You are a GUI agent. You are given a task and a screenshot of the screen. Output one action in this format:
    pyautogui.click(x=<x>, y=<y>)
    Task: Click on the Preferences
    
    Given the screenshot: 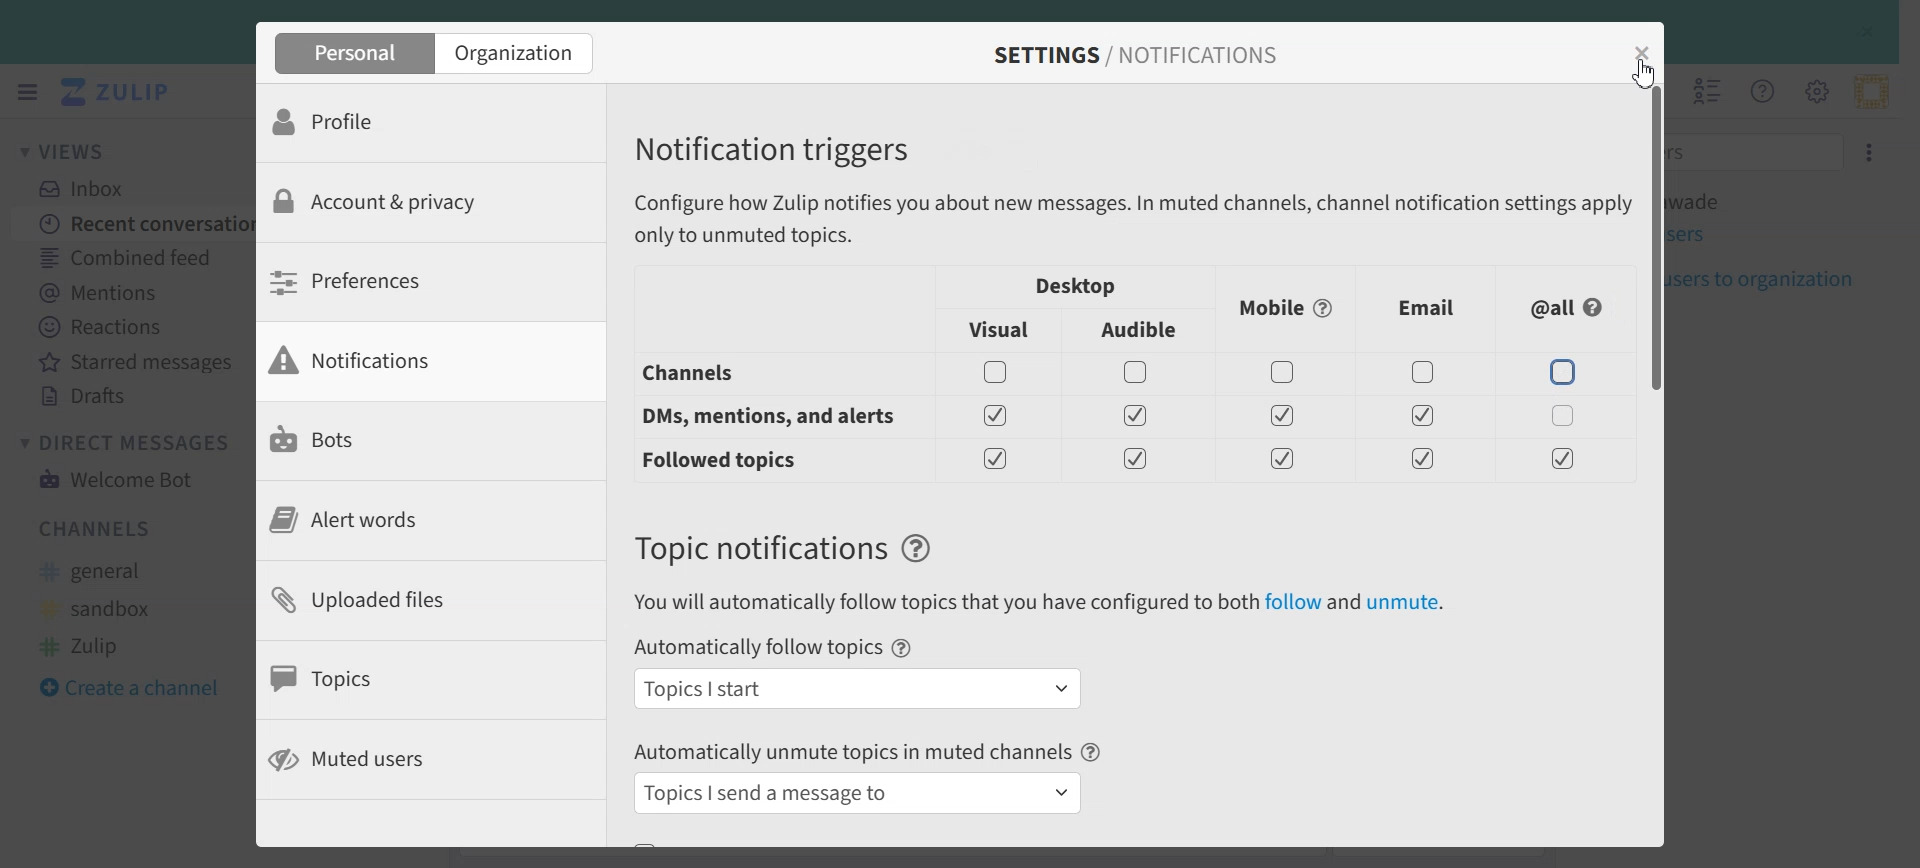 What is the action you would take?
    pyautogui.click(x=404, y=281)
    